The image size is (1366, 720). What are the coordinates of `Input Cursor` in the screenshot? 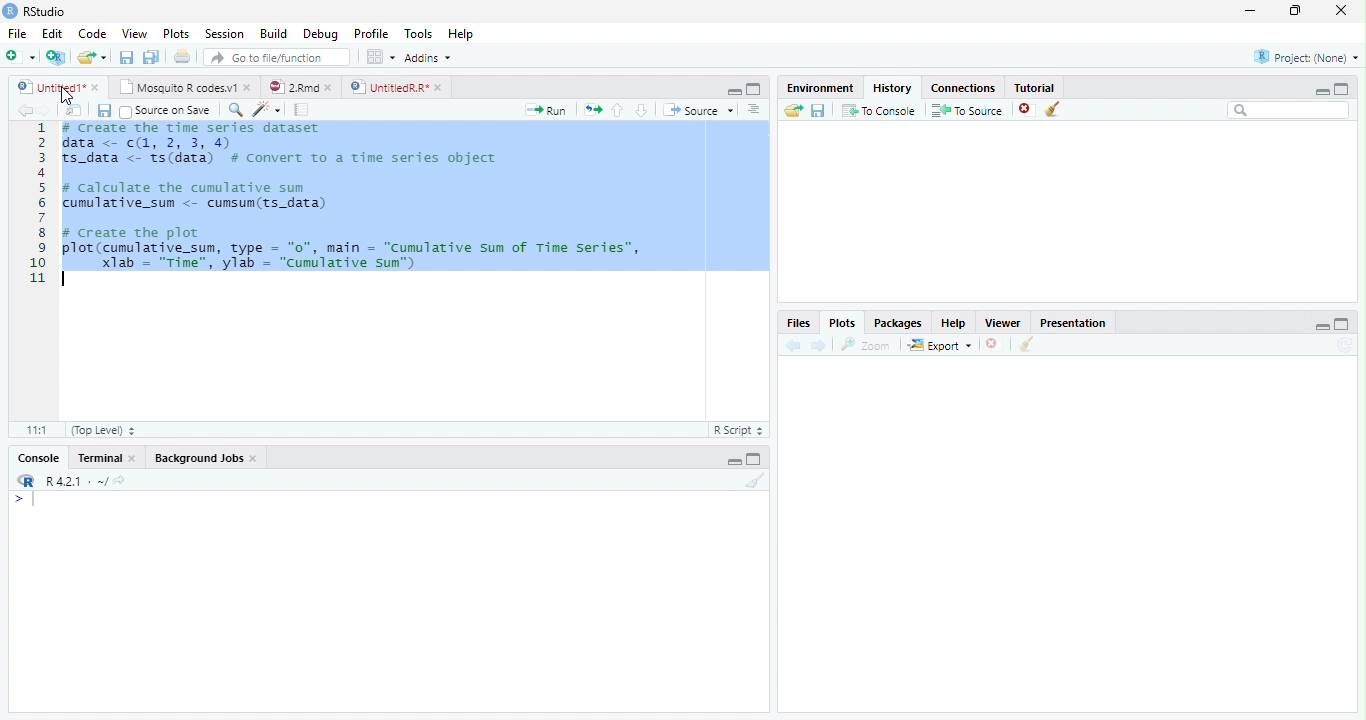 It's located at (41, 496).